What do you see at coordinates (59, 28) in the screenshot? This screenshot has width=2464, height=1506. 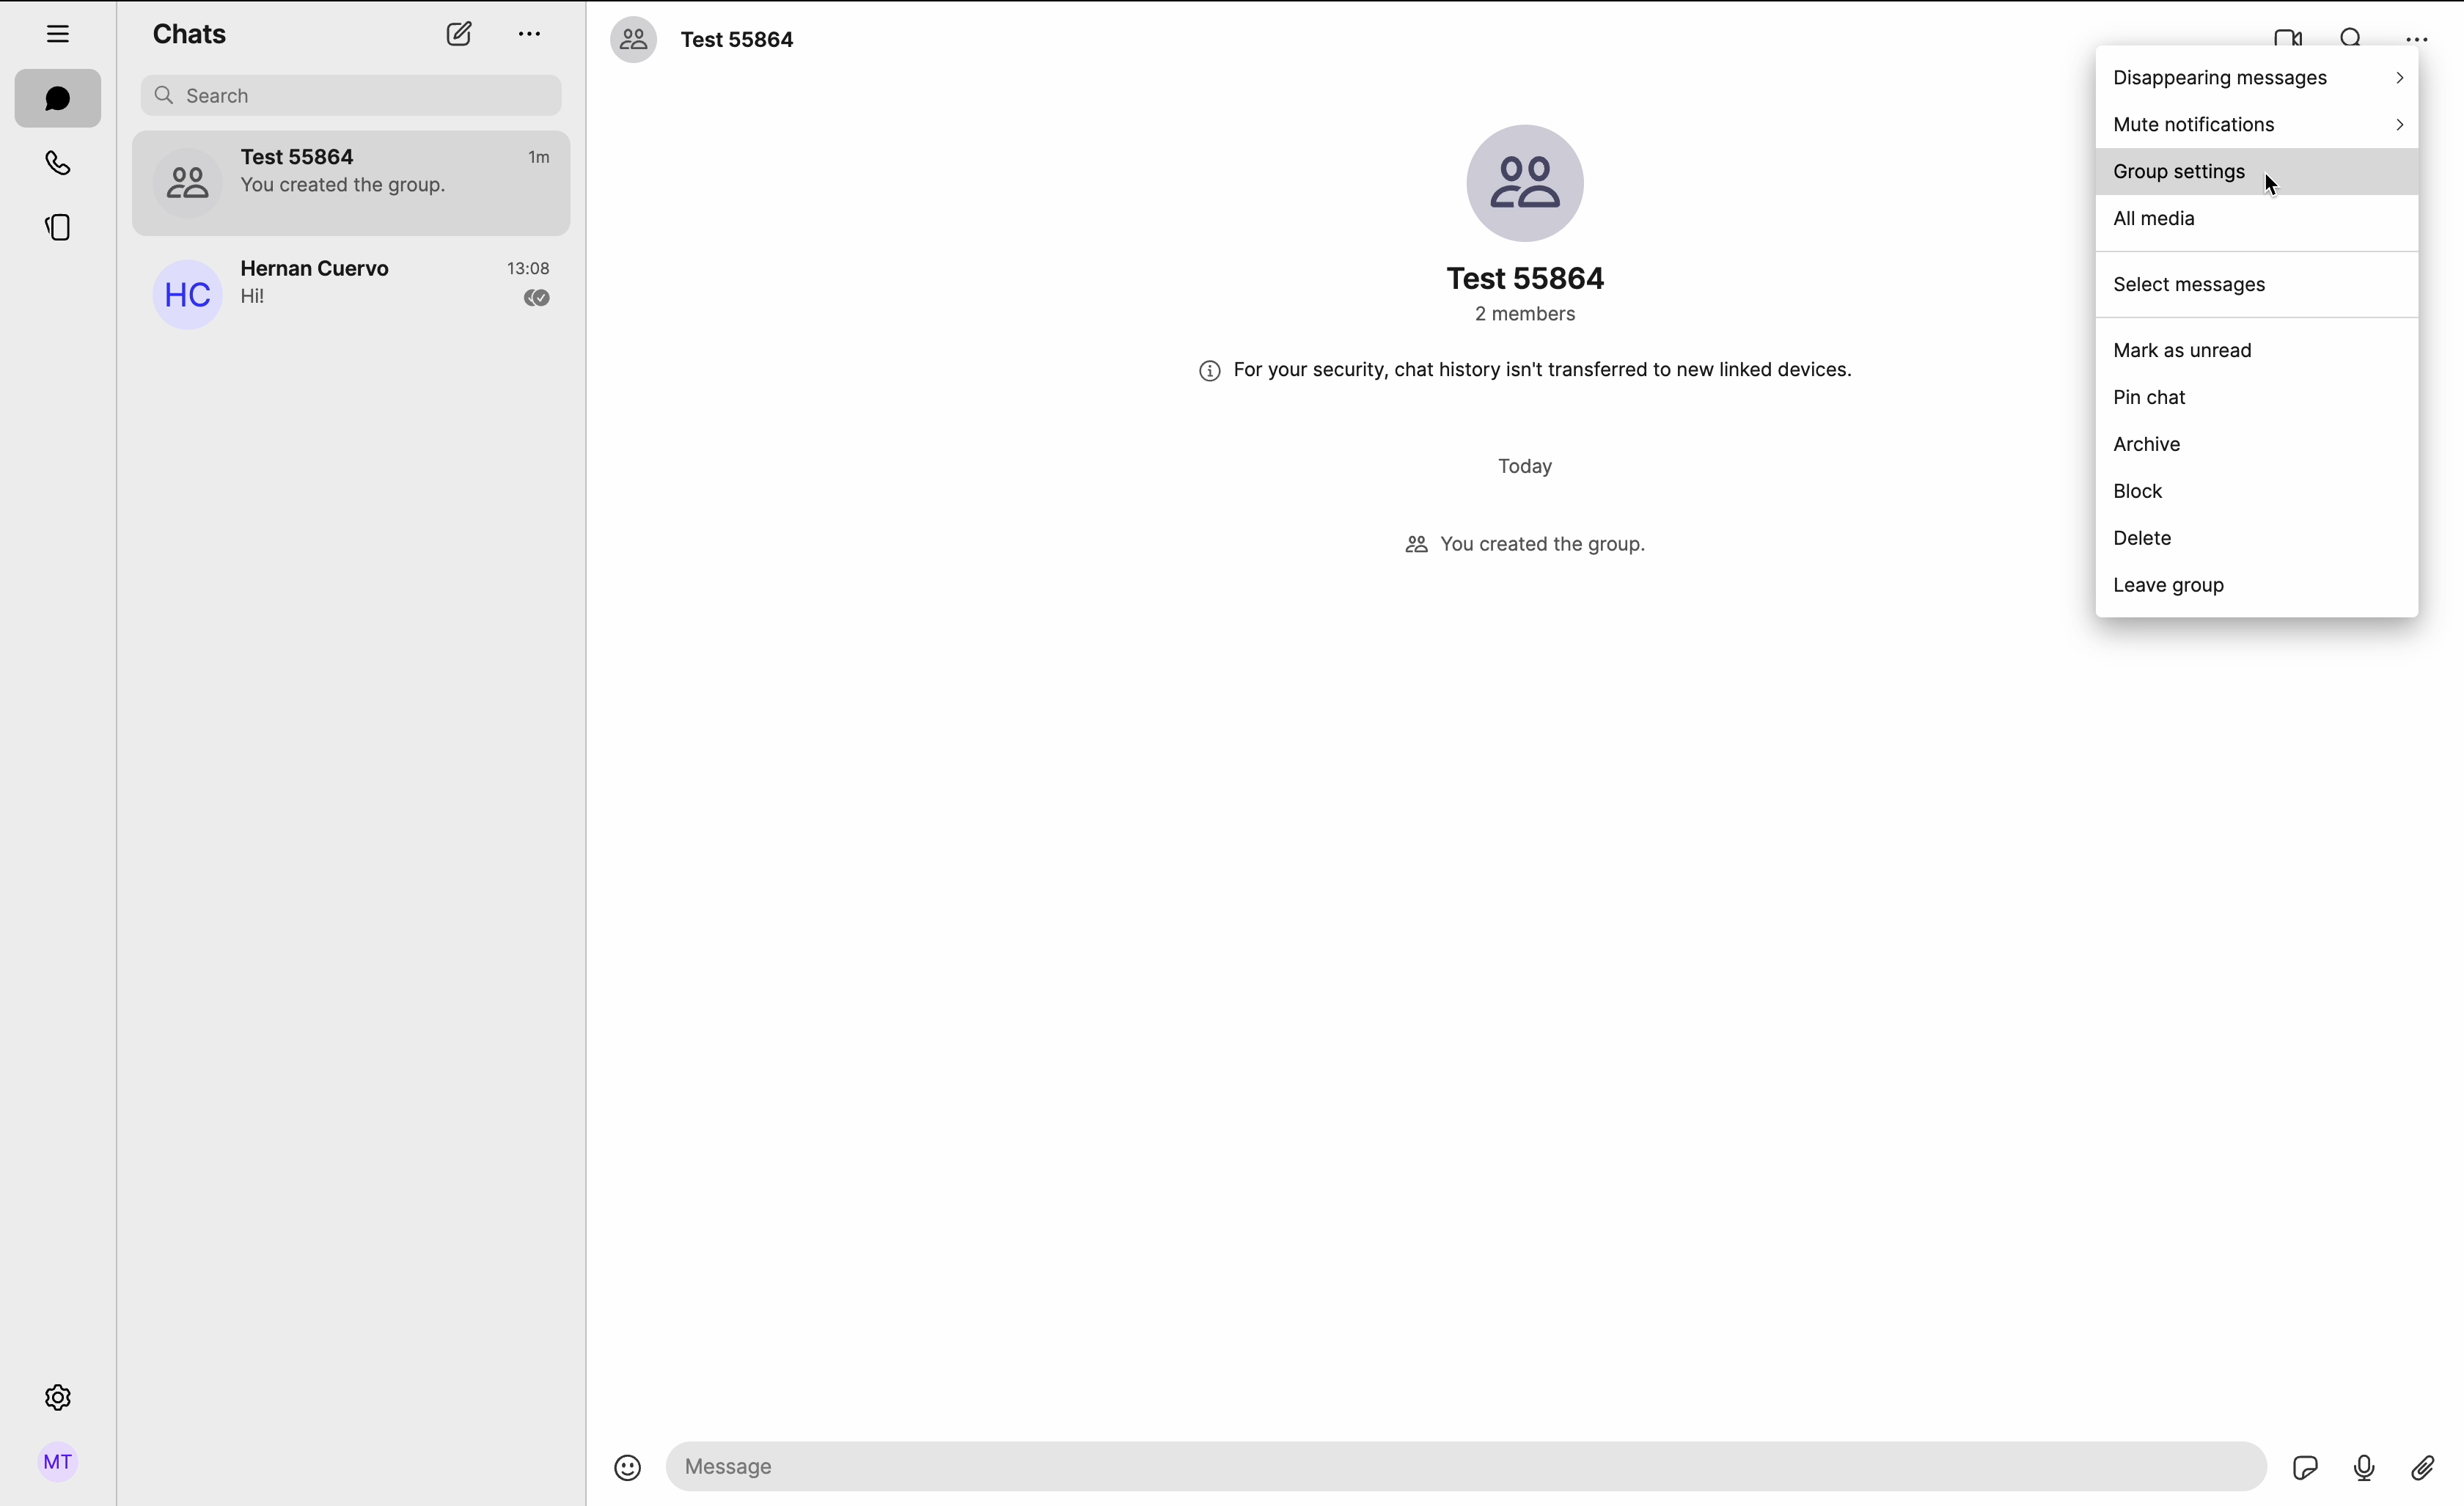 I see `hide tabs` at bounding box center [59, 28].